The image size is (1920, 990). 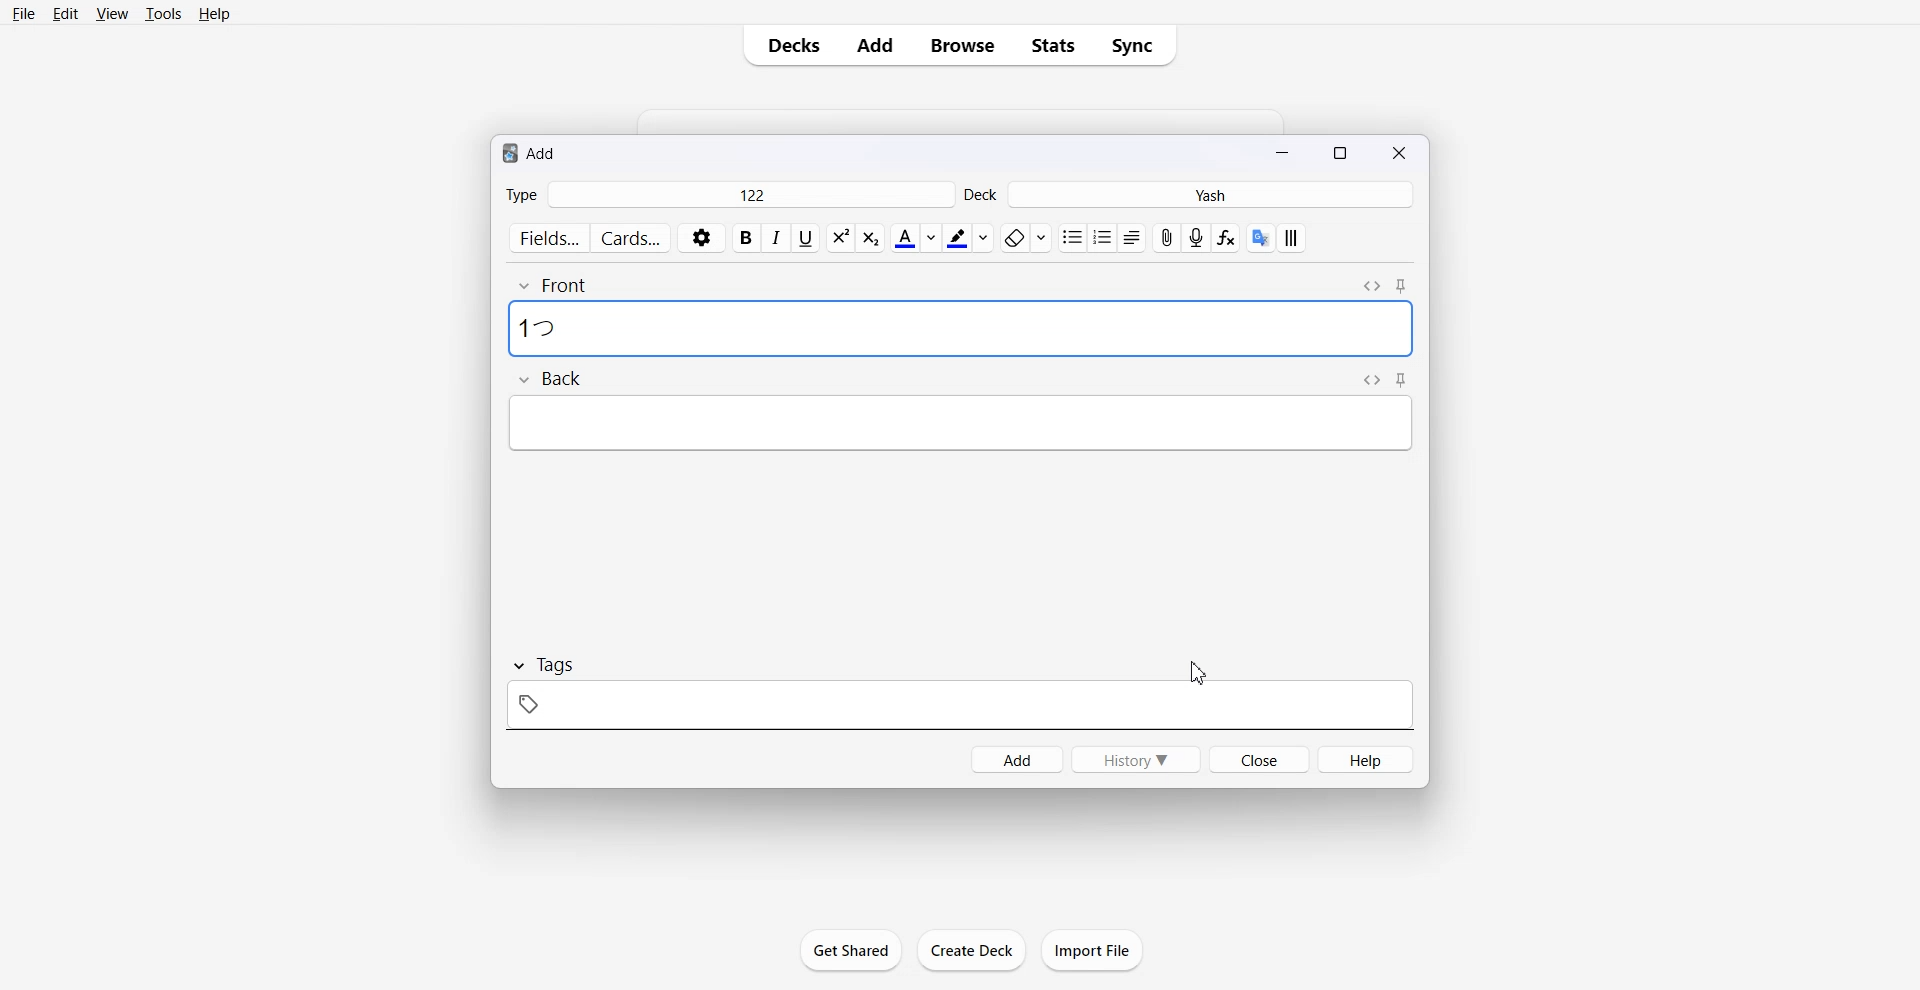 What do you see at coordinates (541, 327) in the screenshot?
I see `Text` at bounding box center [541, 327].